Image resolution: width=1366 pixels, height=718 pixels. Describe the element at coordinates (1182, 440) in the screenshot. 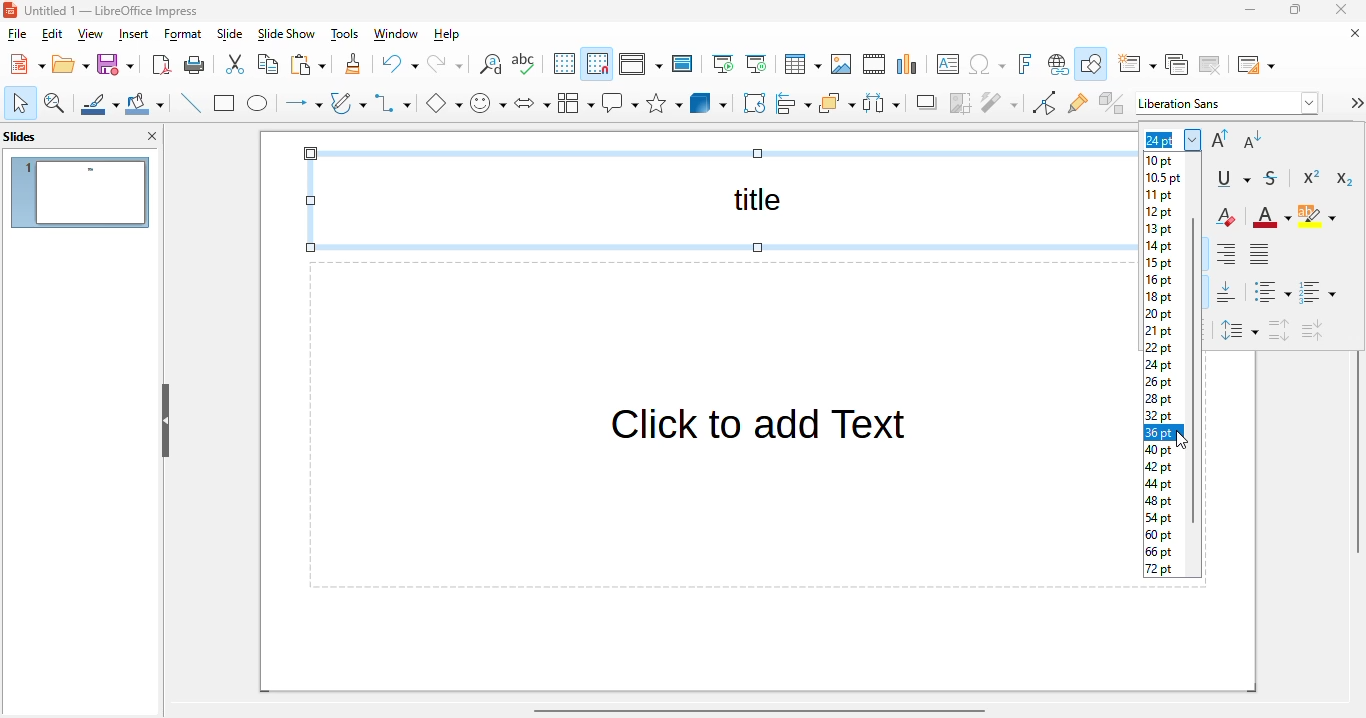

I see `cursor` at that location.